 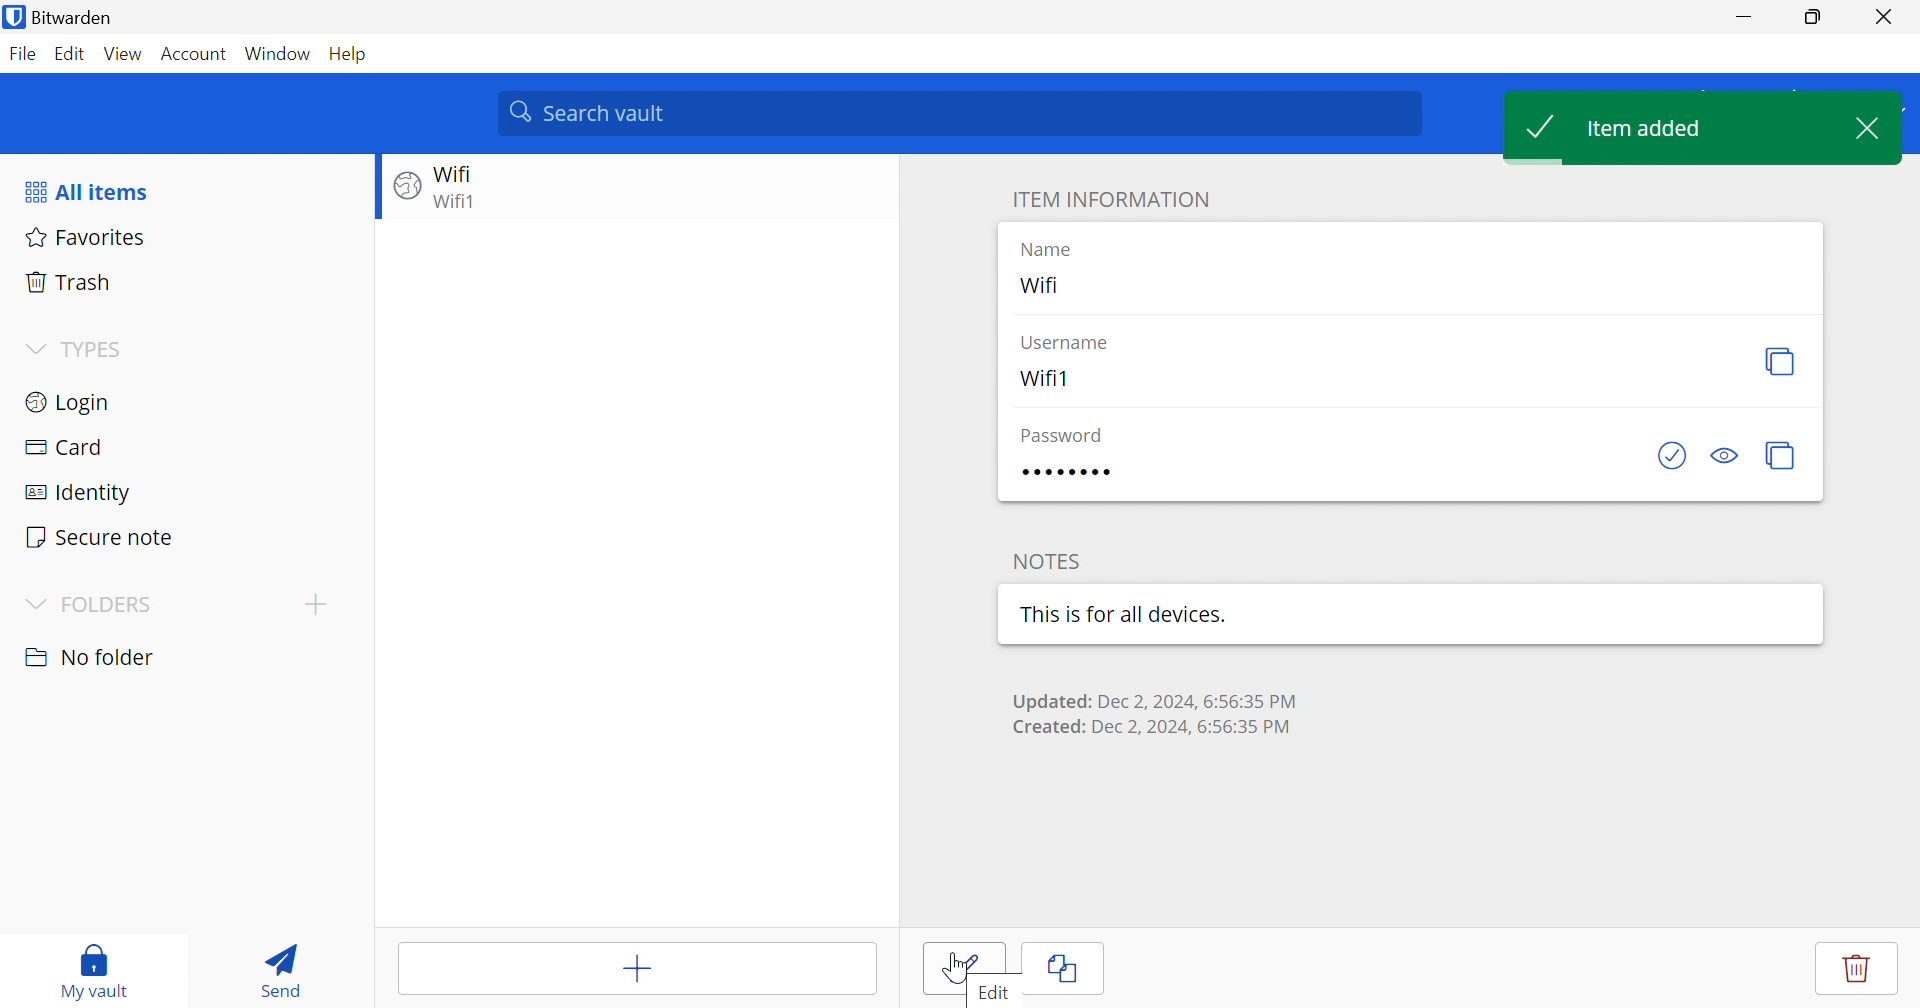 What do you see at coordinates (70, 400) in the screenshot?
I see `Login` at bounding box center [70, 400].